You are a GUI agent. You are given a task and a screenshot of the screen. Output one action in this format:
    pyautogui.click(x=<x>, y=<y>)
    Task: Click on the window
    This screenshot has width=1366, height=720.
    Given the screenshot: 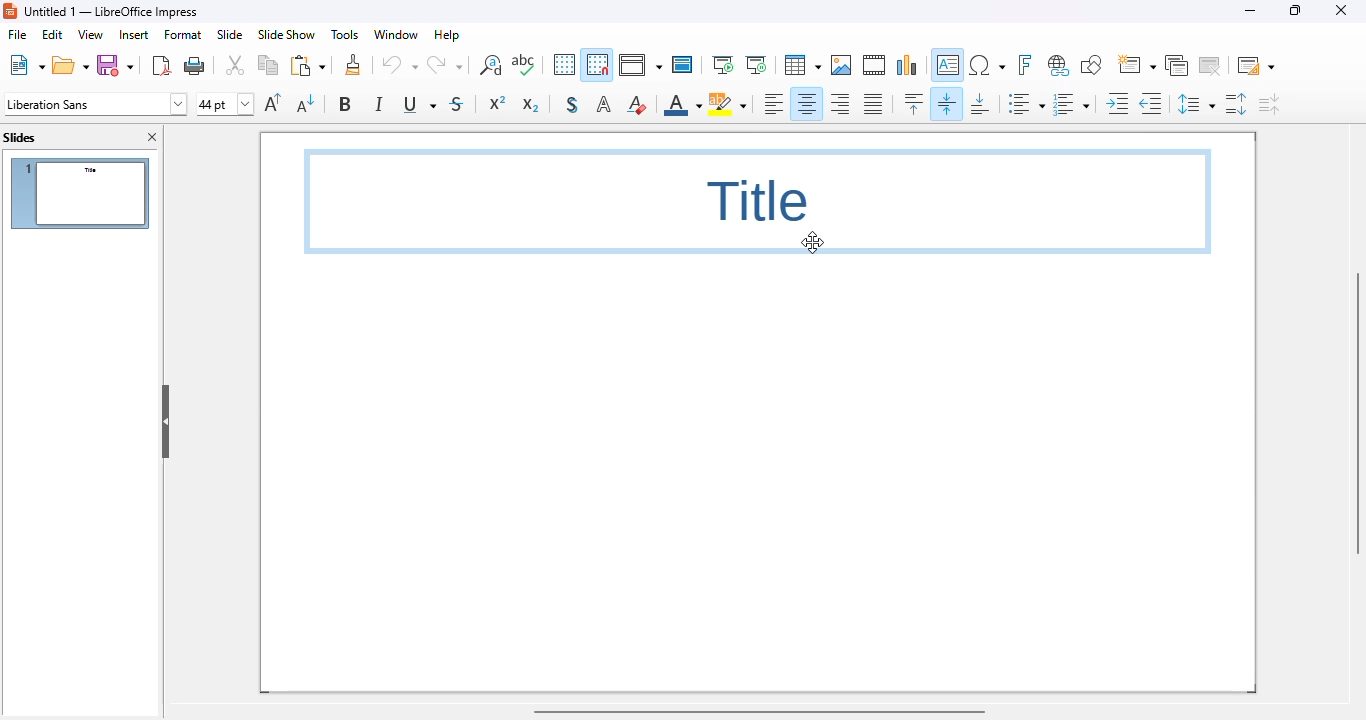 What is the action you would take?
    pyautogui.click(x=397, y=35)
    